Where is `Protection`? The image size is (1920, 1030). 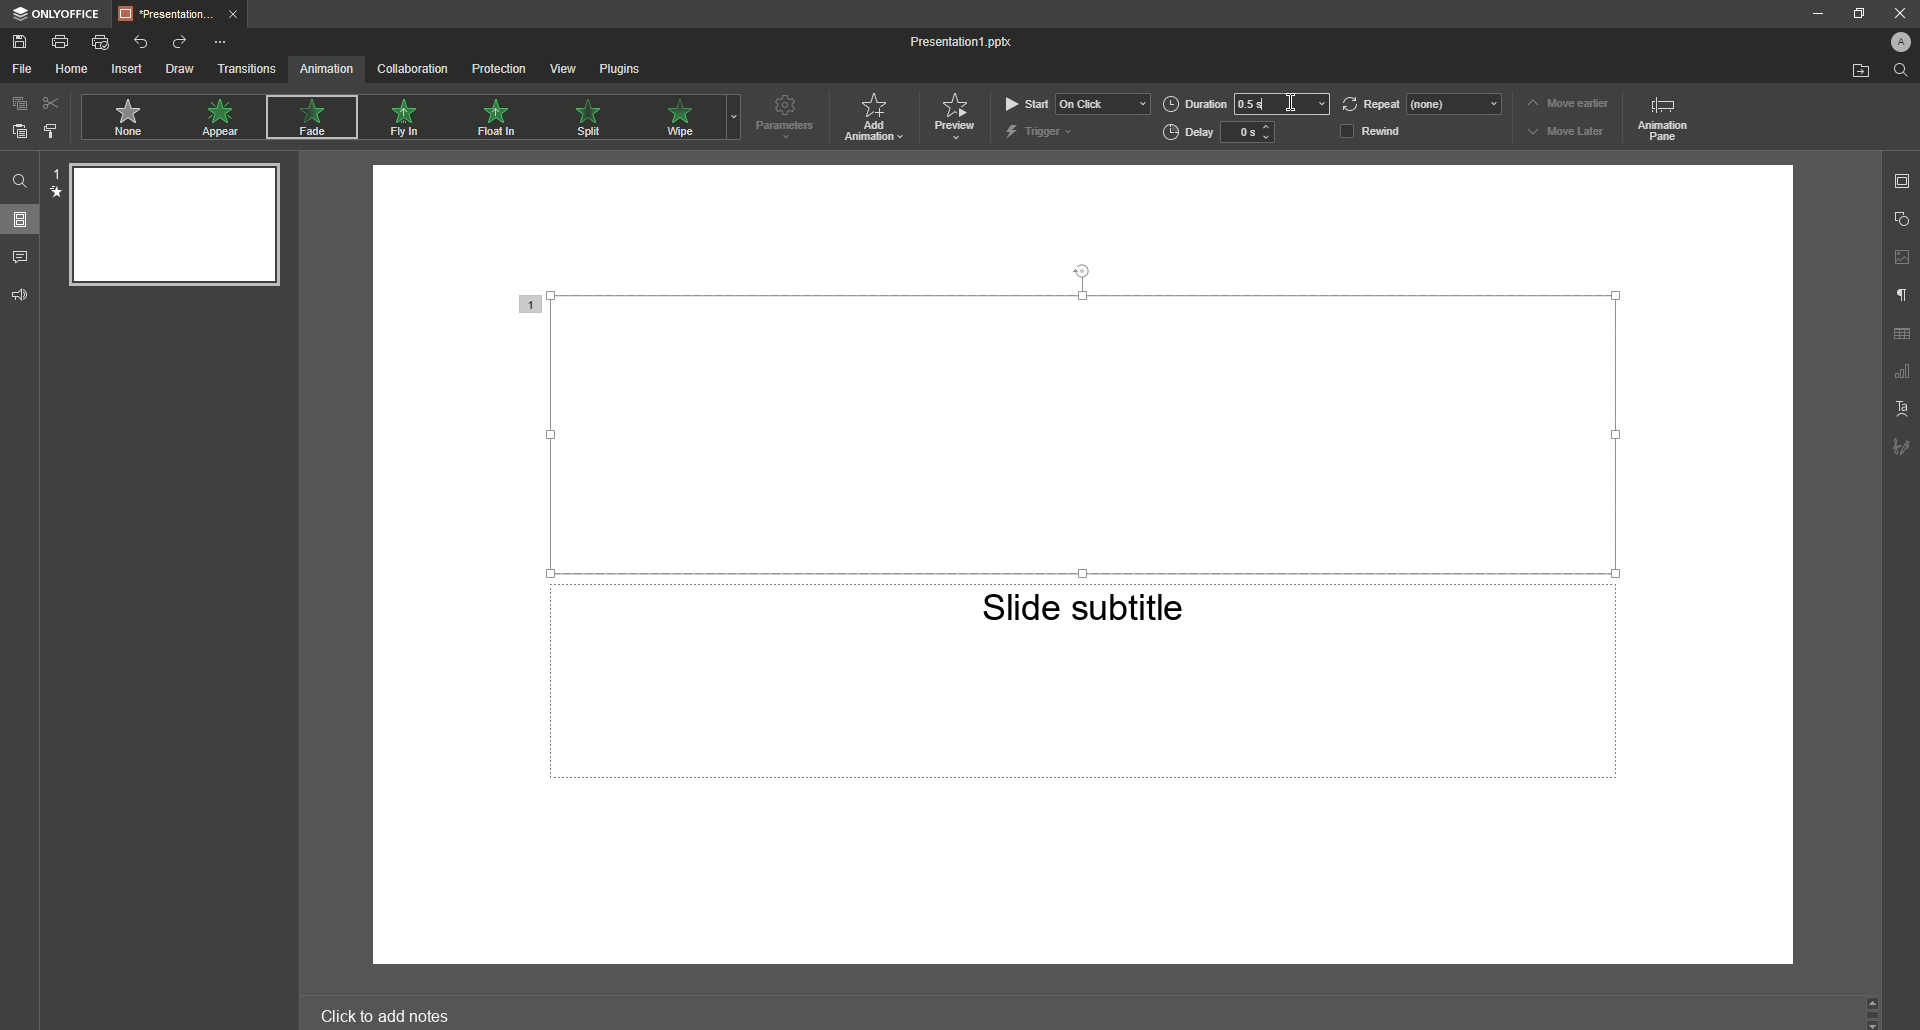
Protection is located at coordinates (498, 71).